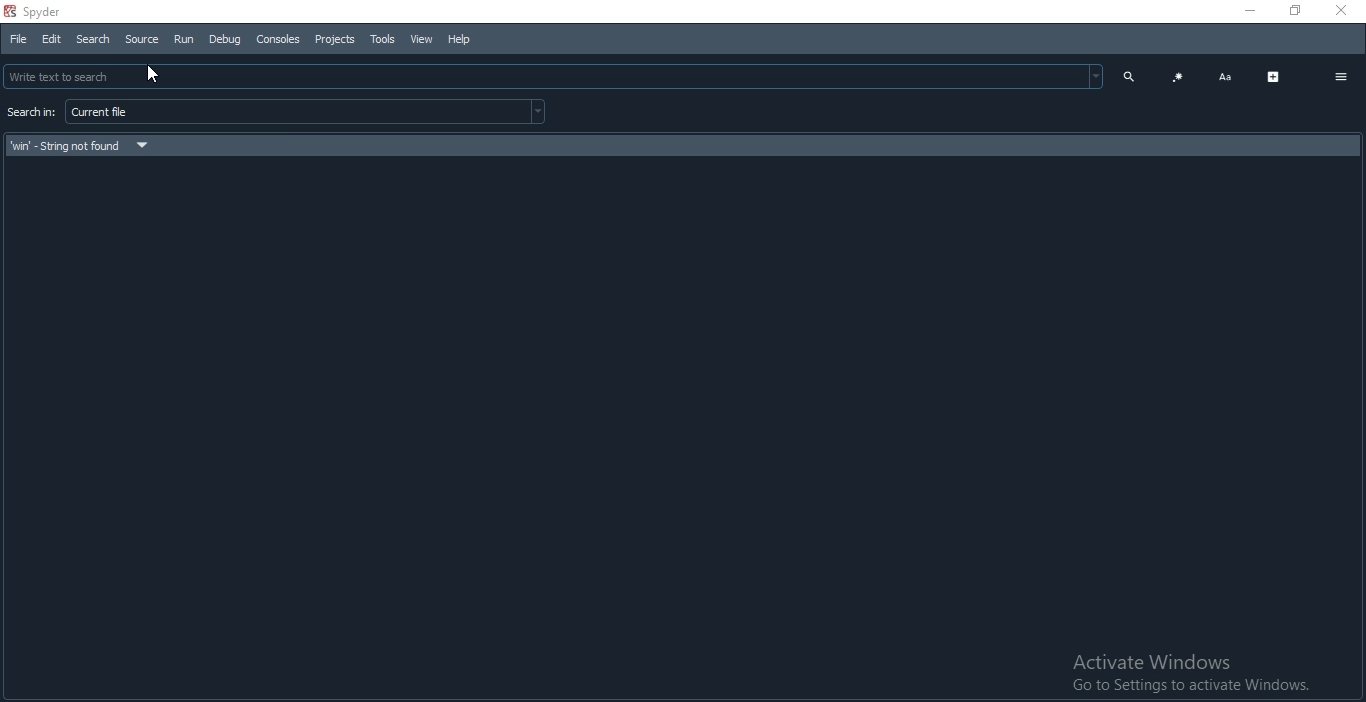 This screenshot has width=1366, height=702. Describe the element at coordinates (1341, 9) in the screenshot. I see `Close` at that location.